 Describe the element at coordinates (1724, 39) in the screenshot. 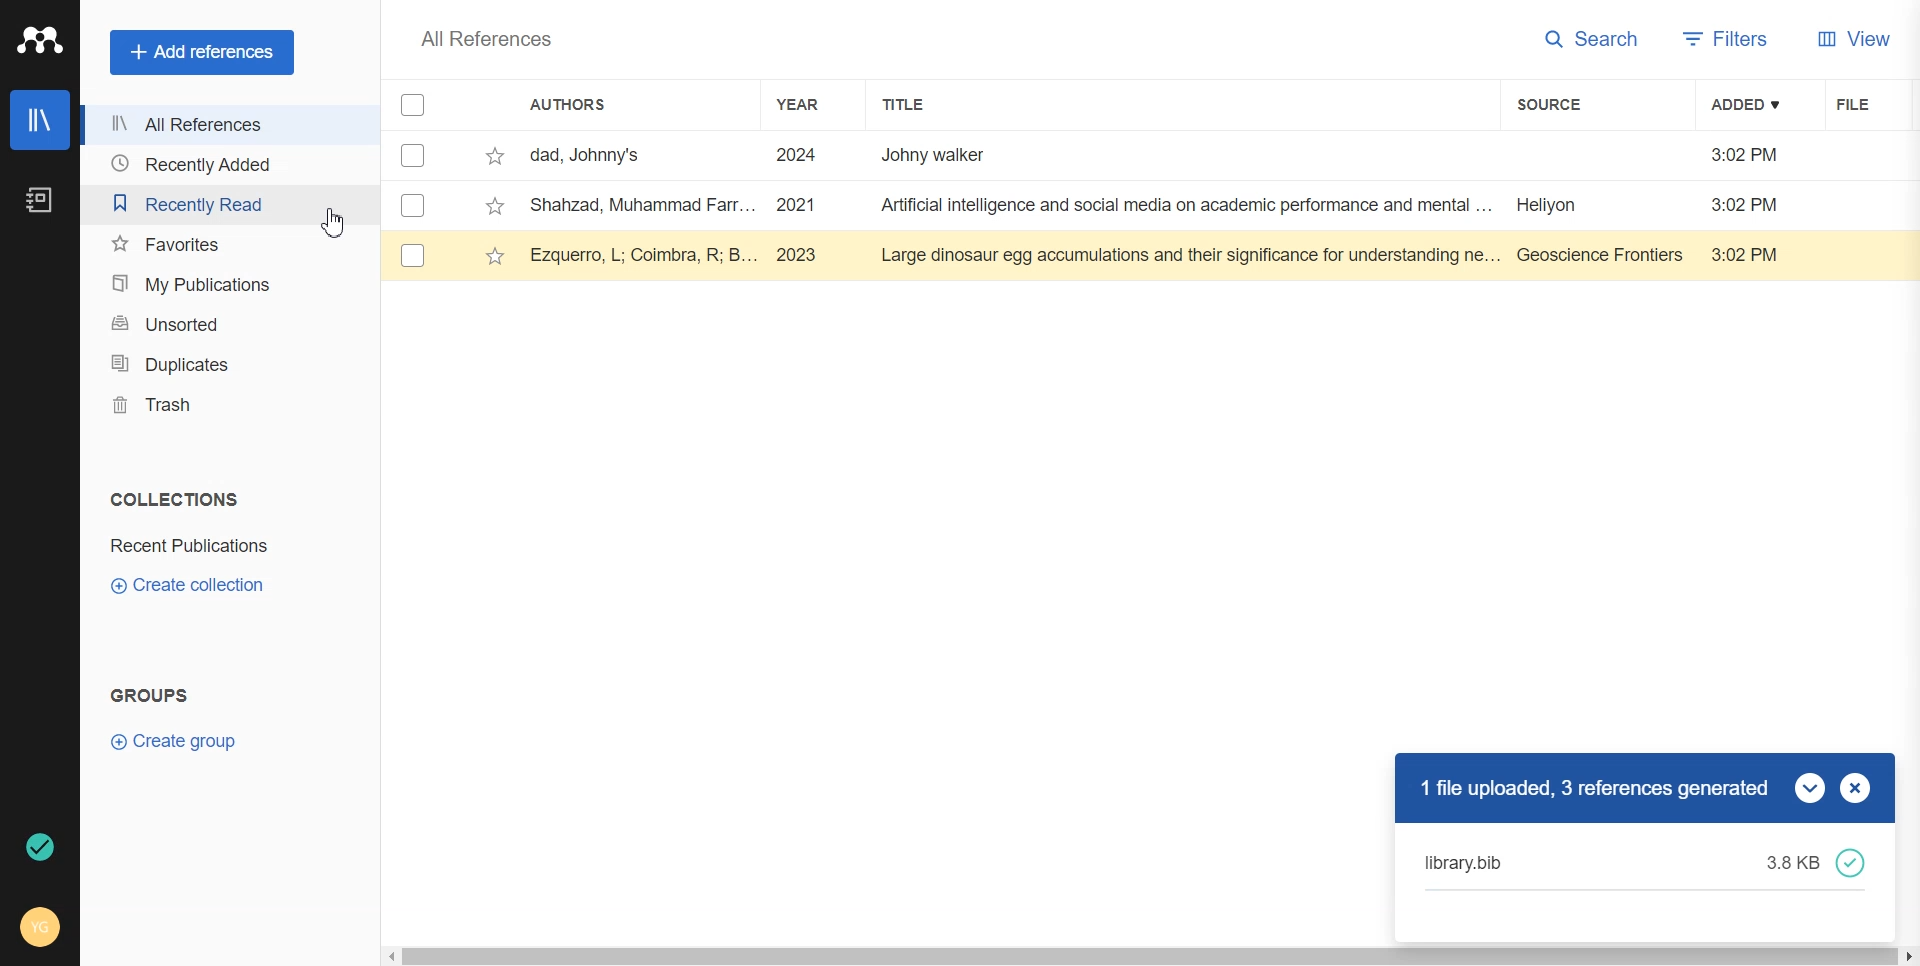

I see `Filters` at that location.